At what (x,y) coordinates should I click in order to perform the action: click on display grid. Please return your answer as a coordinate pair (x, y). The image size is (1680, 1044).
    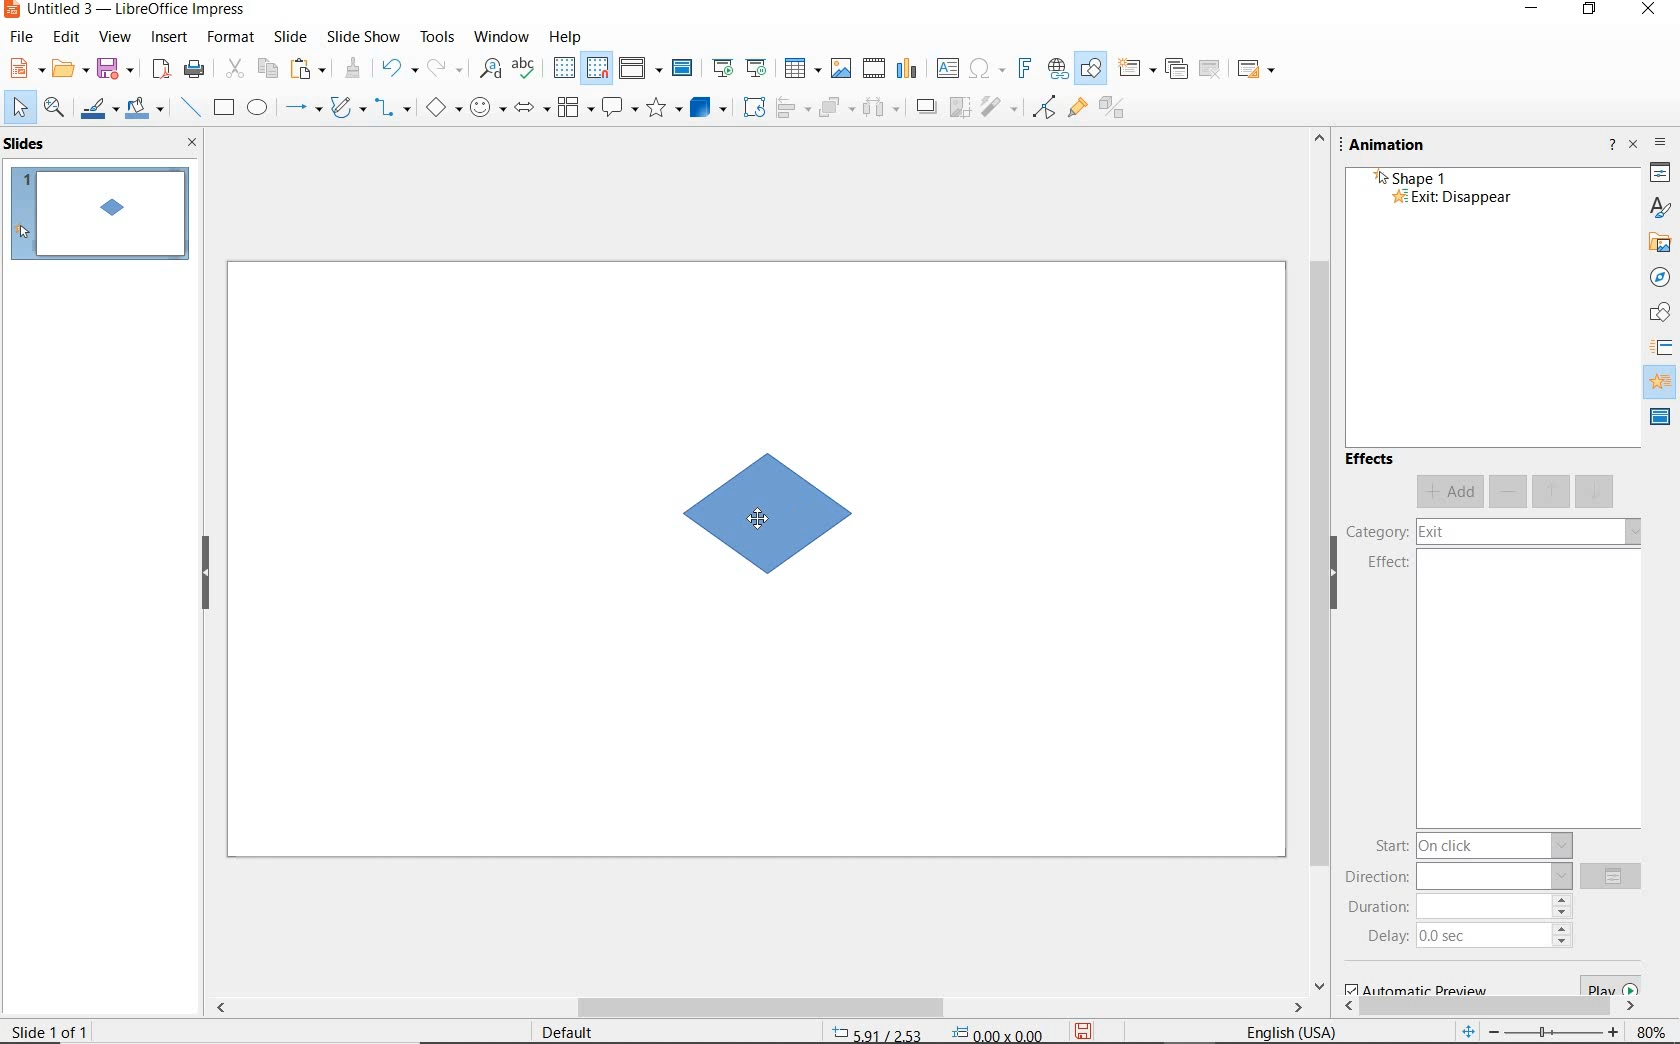
    Looking at the image, I should click on (564, 69).